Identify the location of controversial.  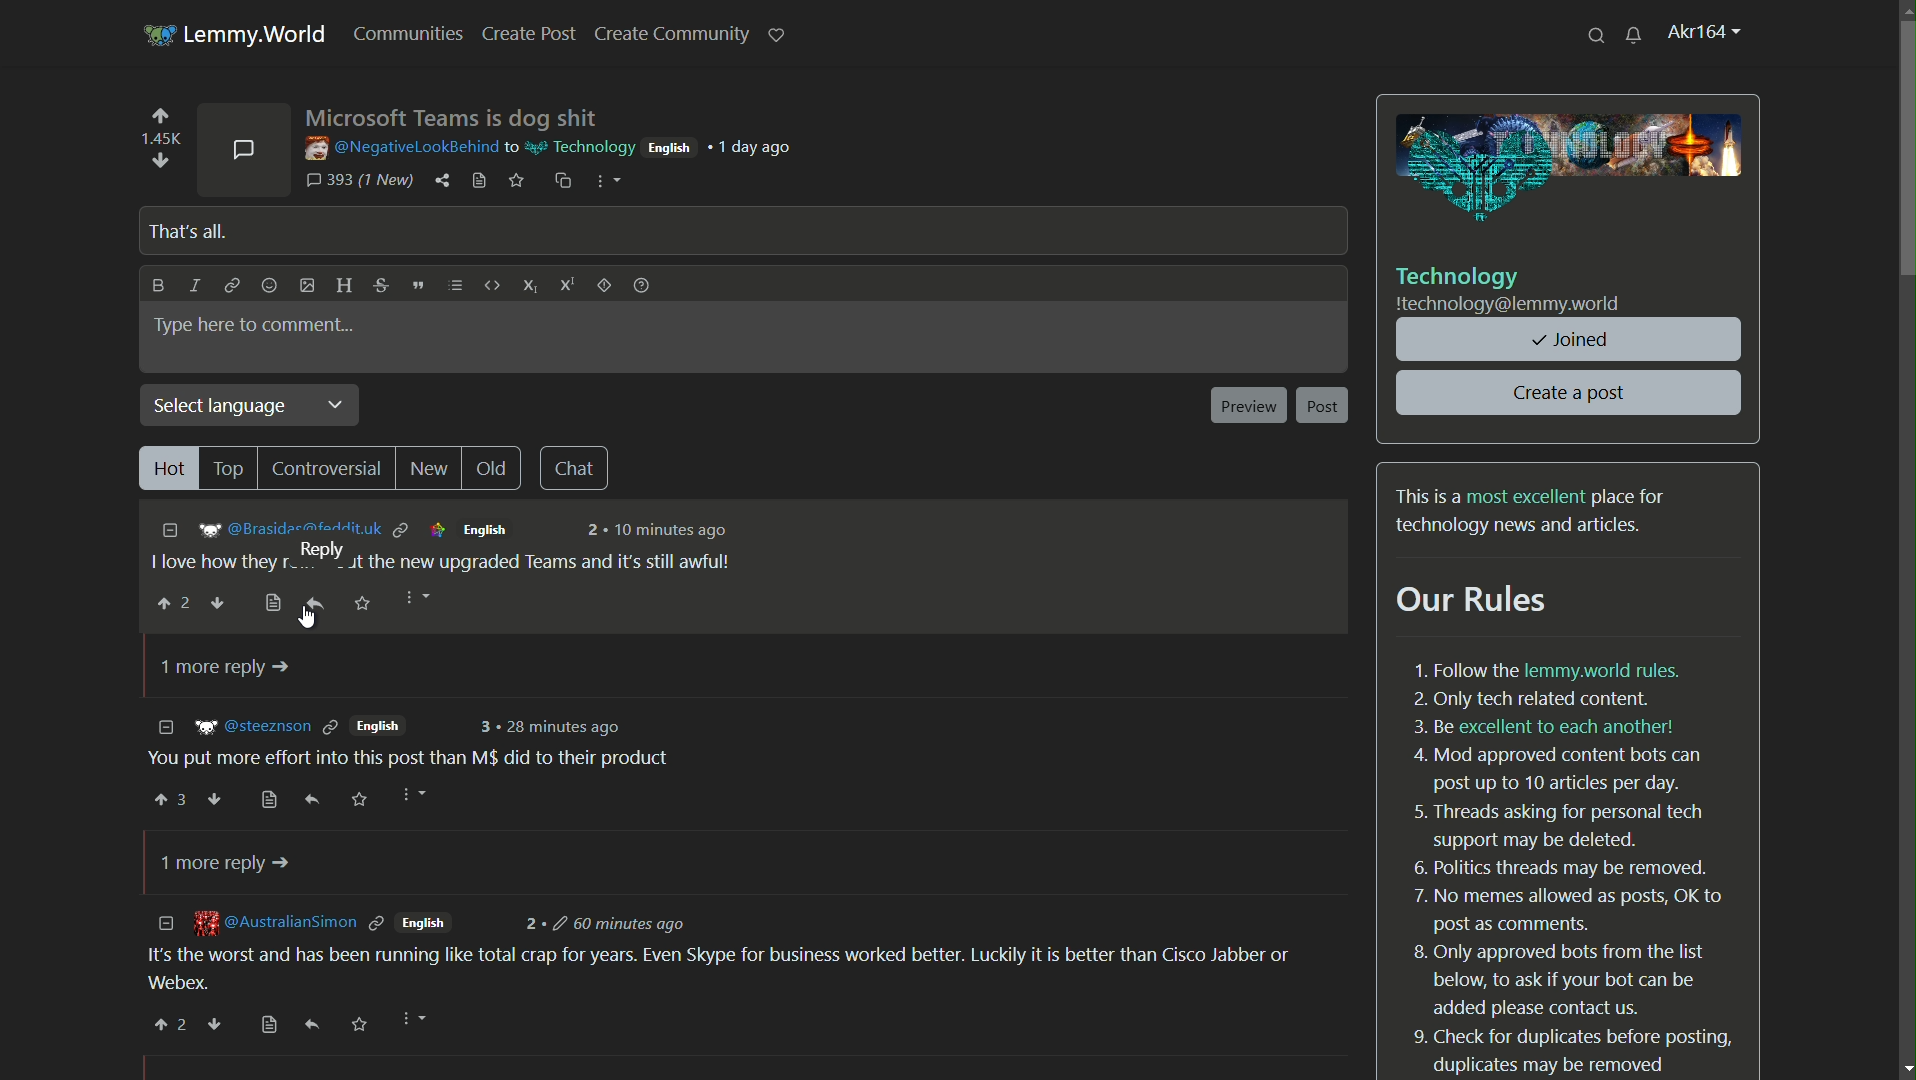
(328, 470).